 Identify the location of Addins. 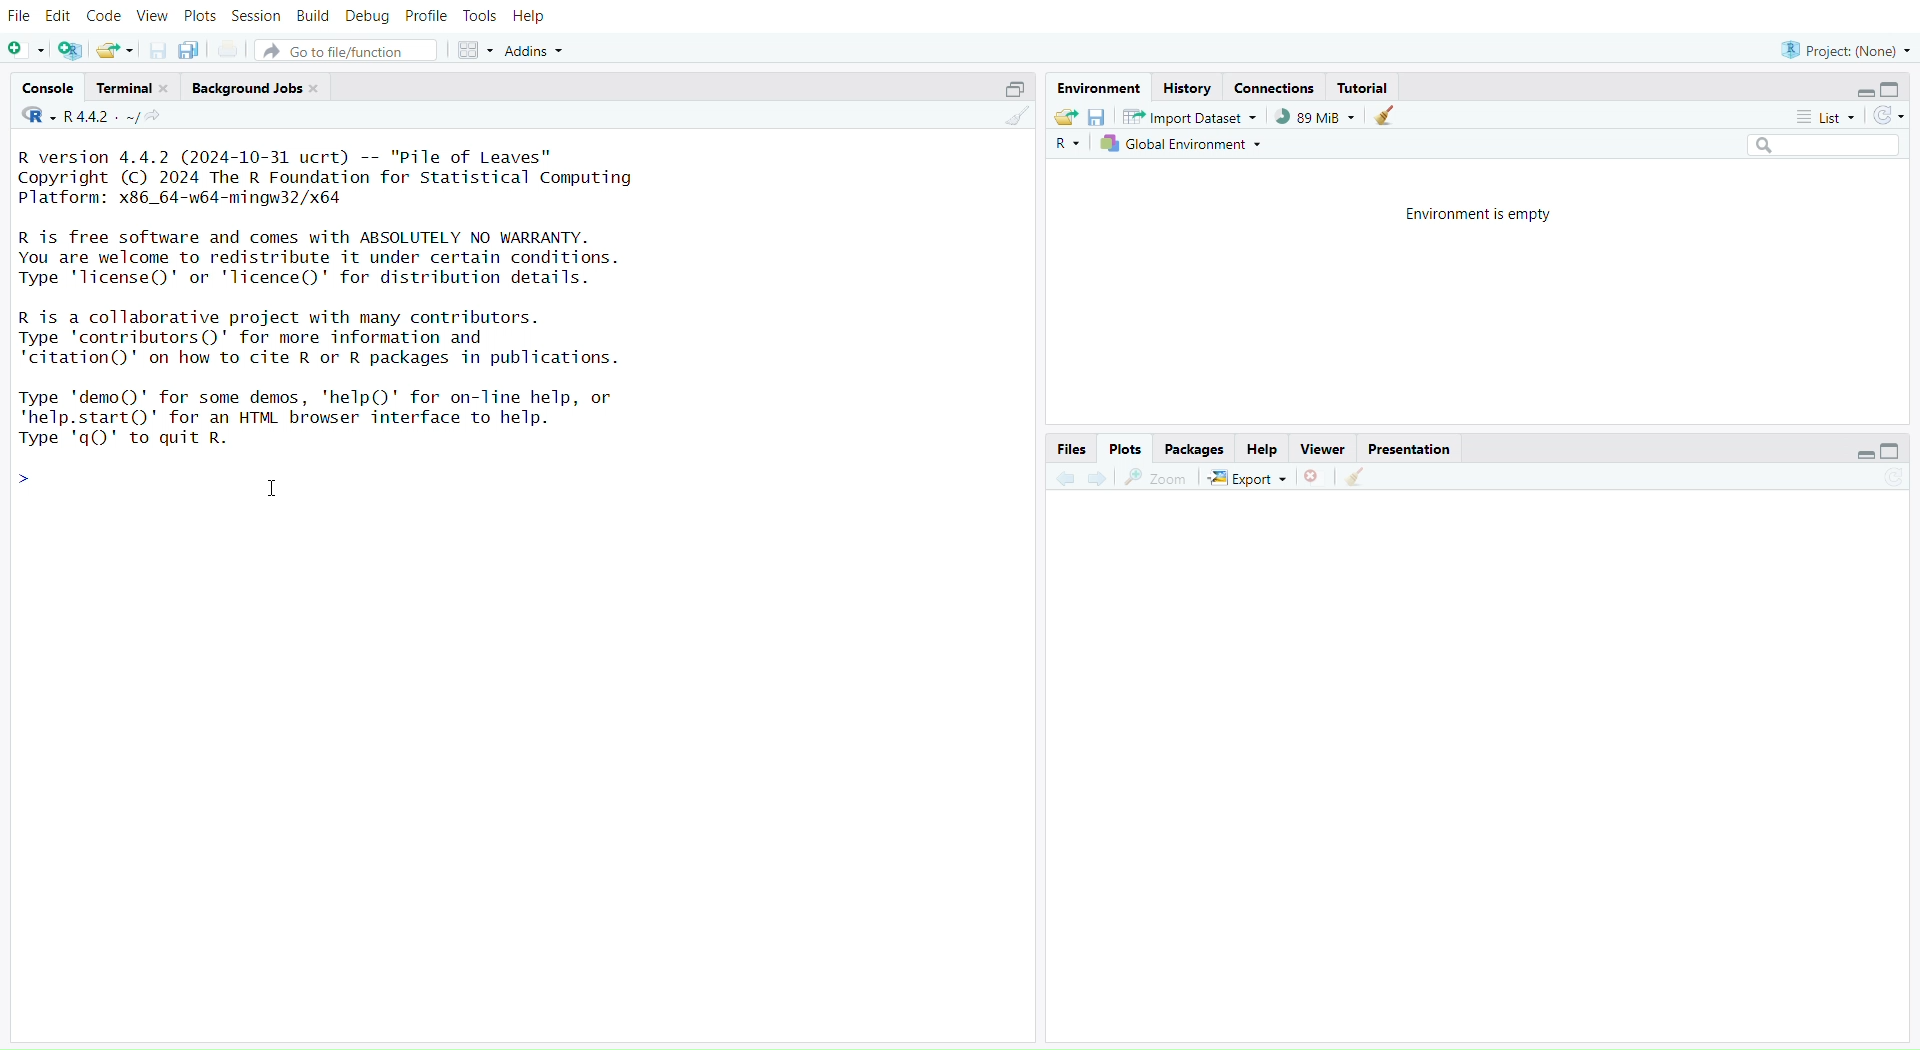
(534, 50).